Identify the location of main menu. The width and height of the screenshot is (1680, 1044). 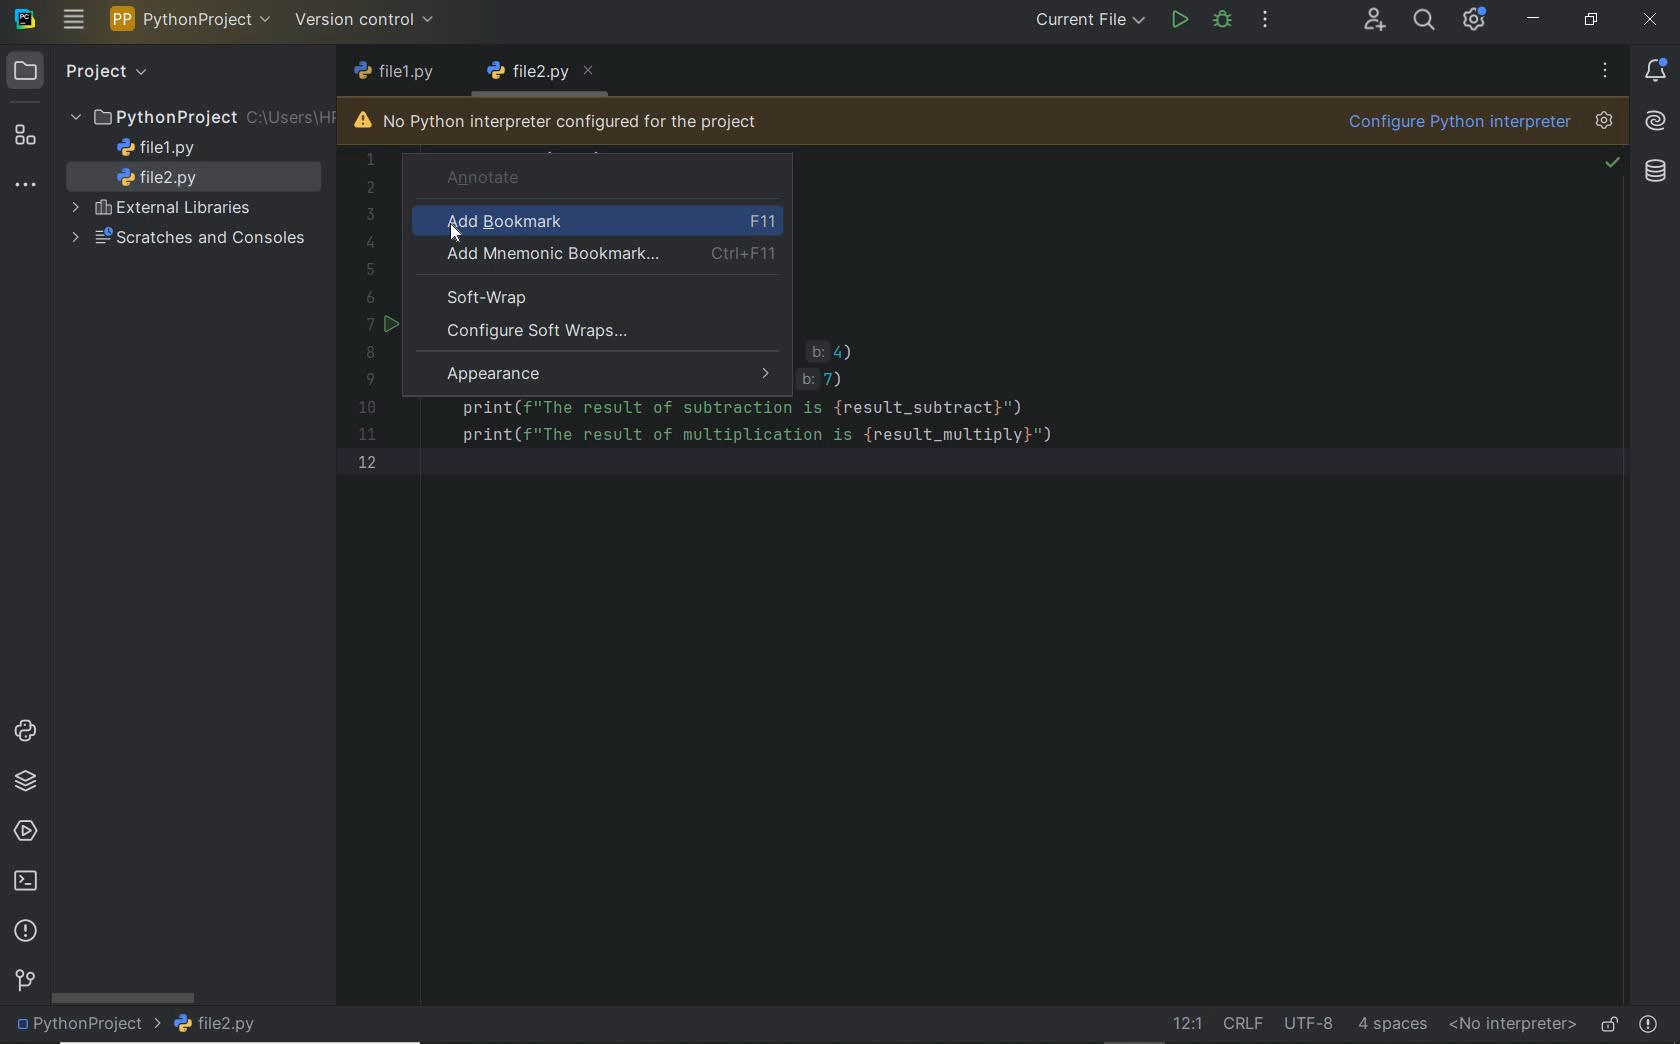
(74, 22).